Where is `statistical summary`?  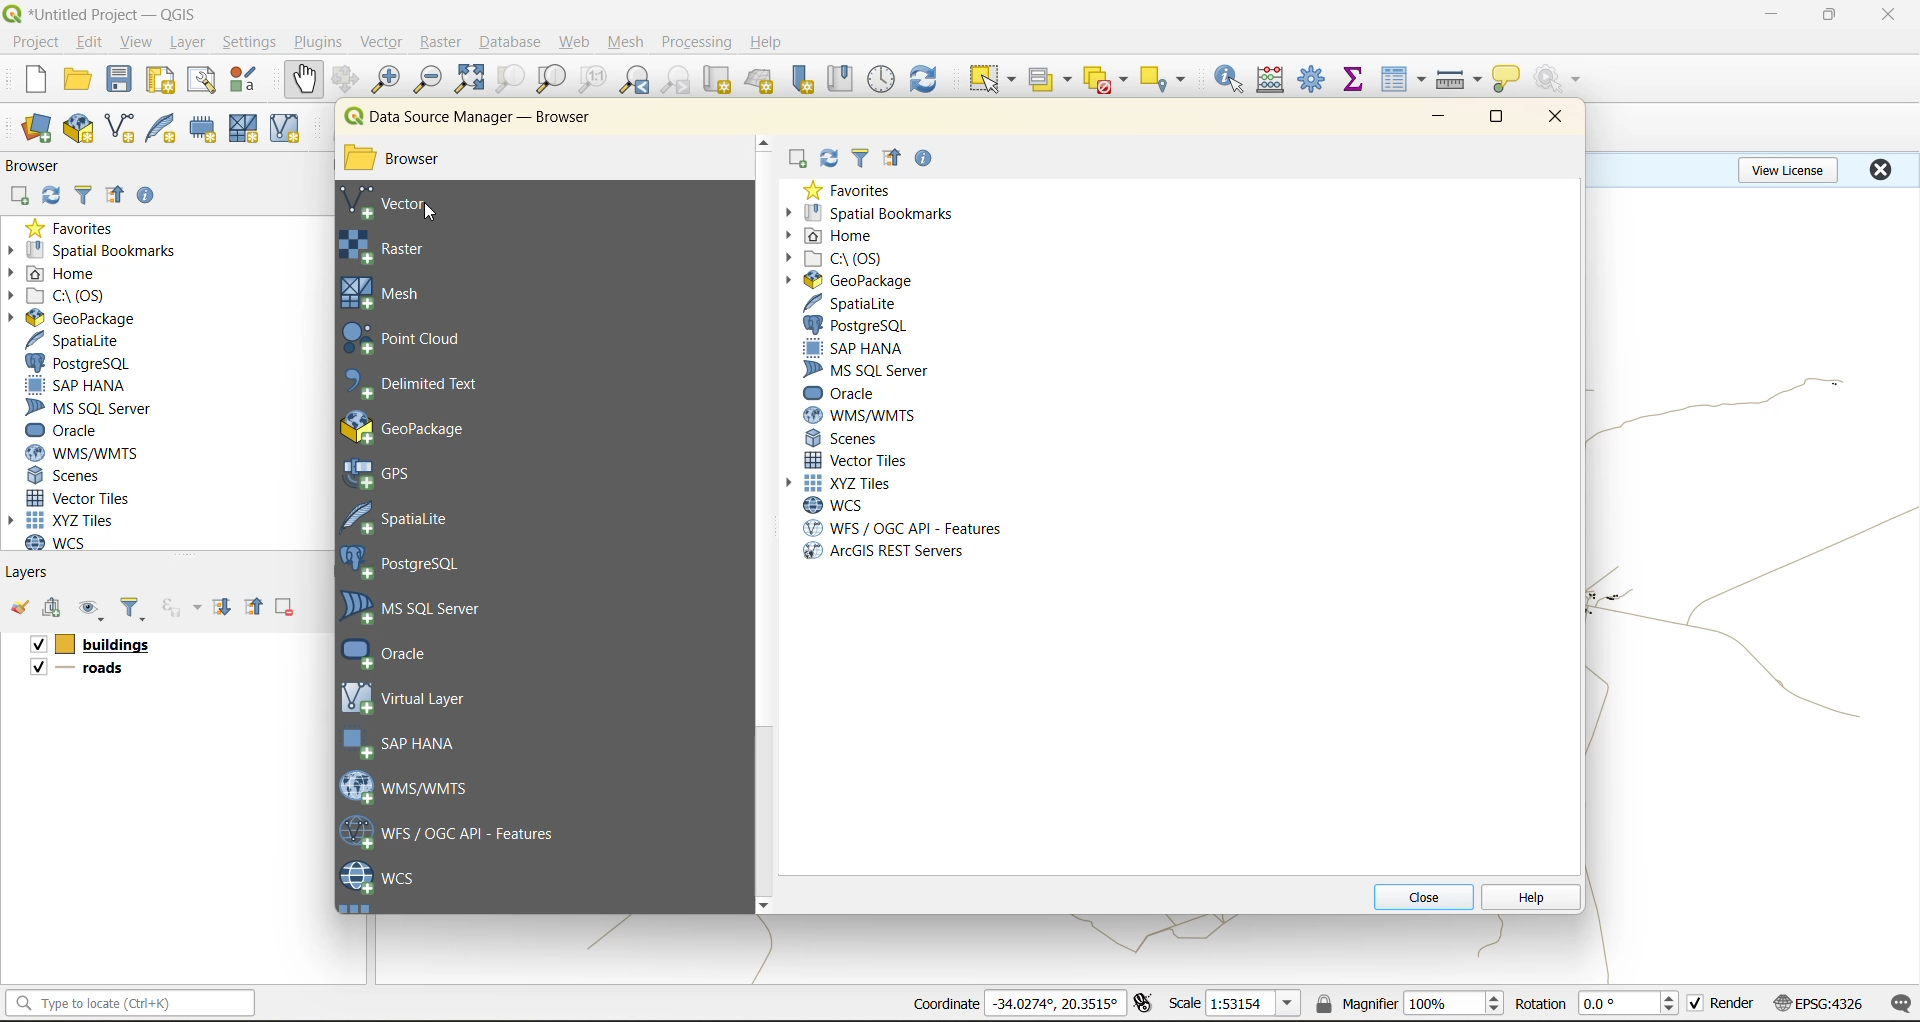
statistical summary is located at coordinates (1357, 80).